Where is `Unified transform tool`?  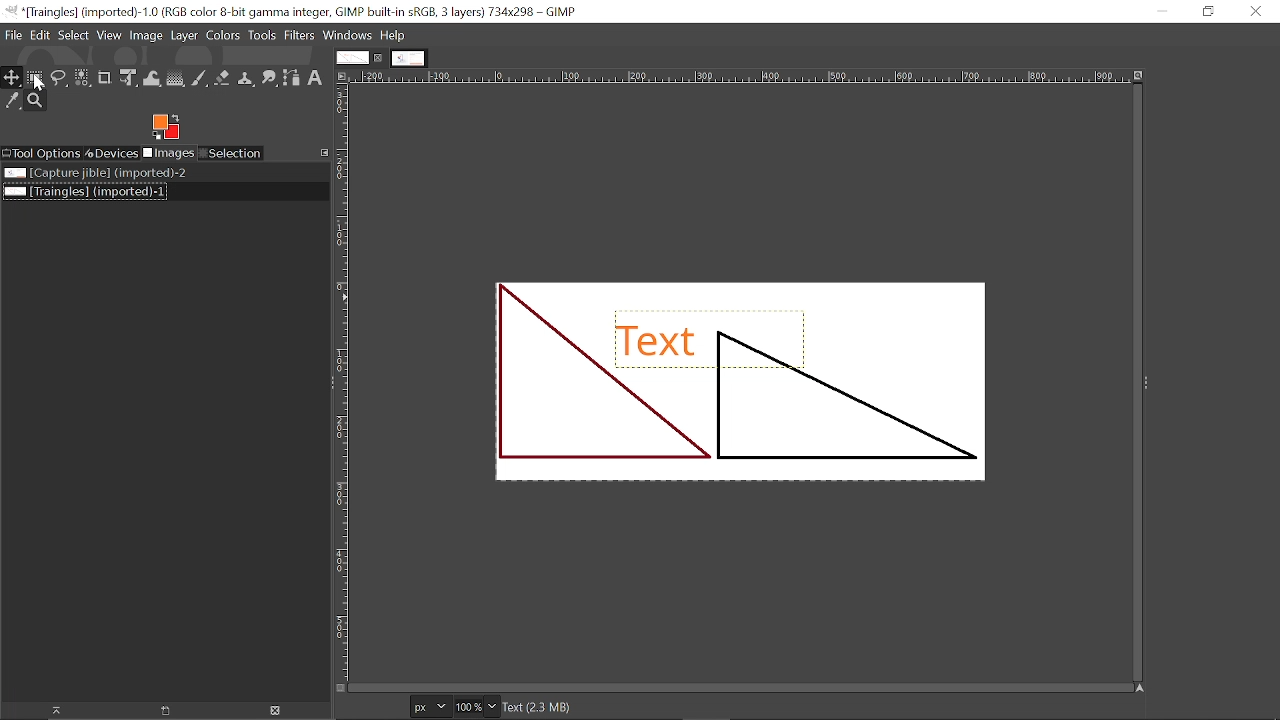 Unified transform tool is located at coordinates (128, 77).